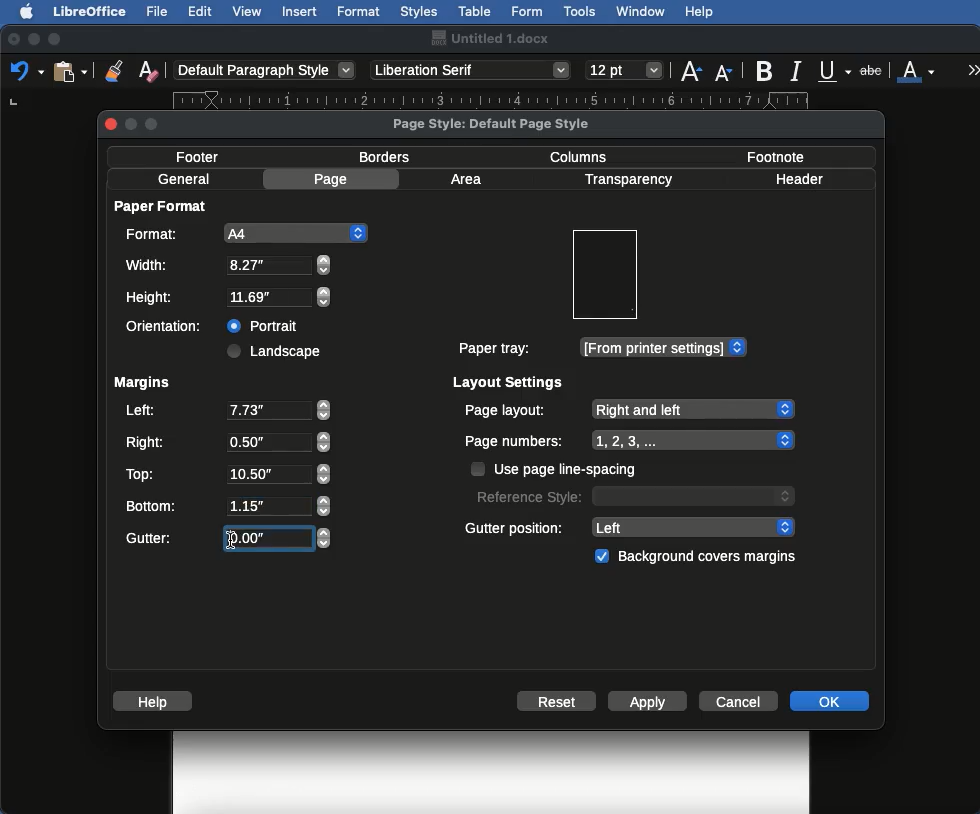 Image resolution: width=980 pixels, height=814 pixels. I want to click on Undo, so click(26, 70).